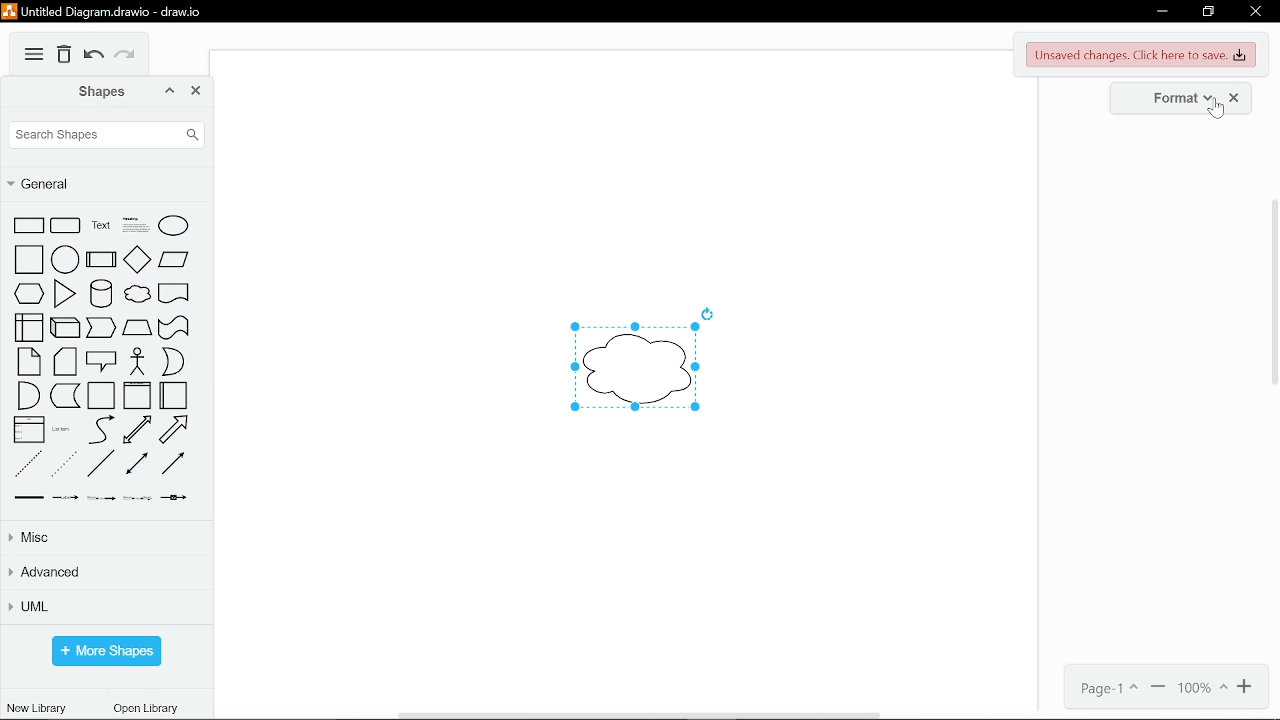 This screenshot has width=1280, height=720. I want to click on Untitled Diagram.drawio - draw.io, so click(112, 12).